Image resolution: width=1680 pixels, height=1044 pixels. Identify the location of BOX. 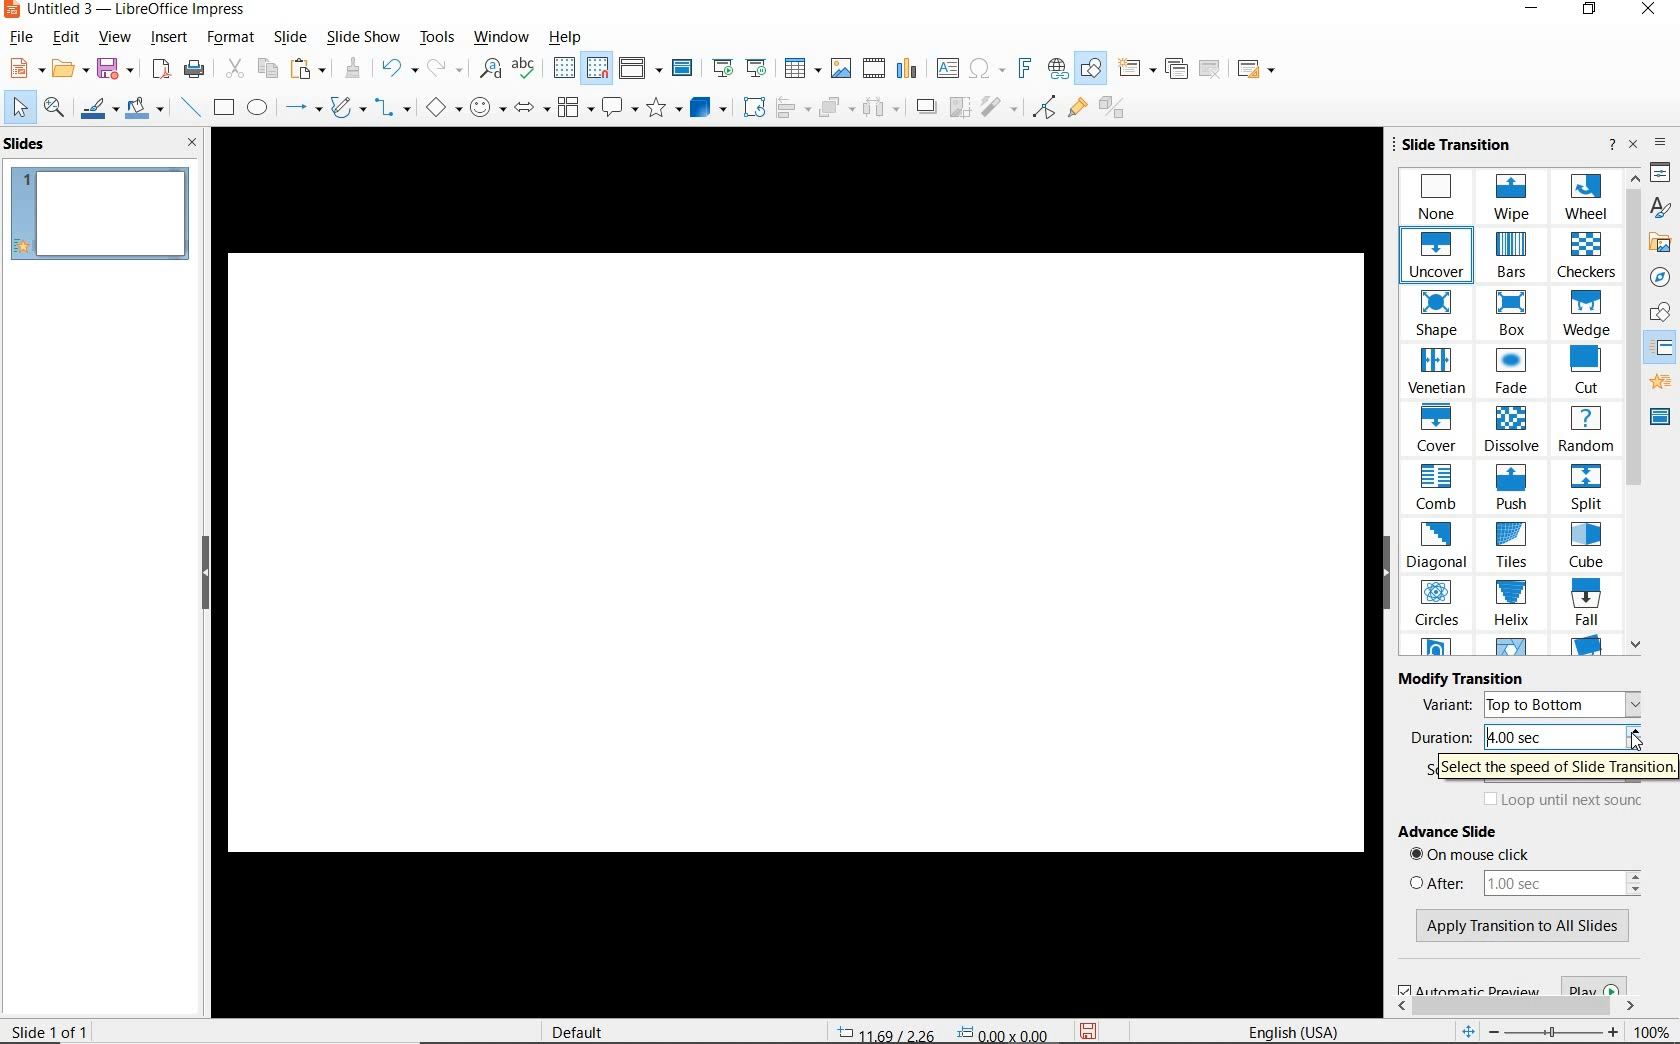
(1512, 316).